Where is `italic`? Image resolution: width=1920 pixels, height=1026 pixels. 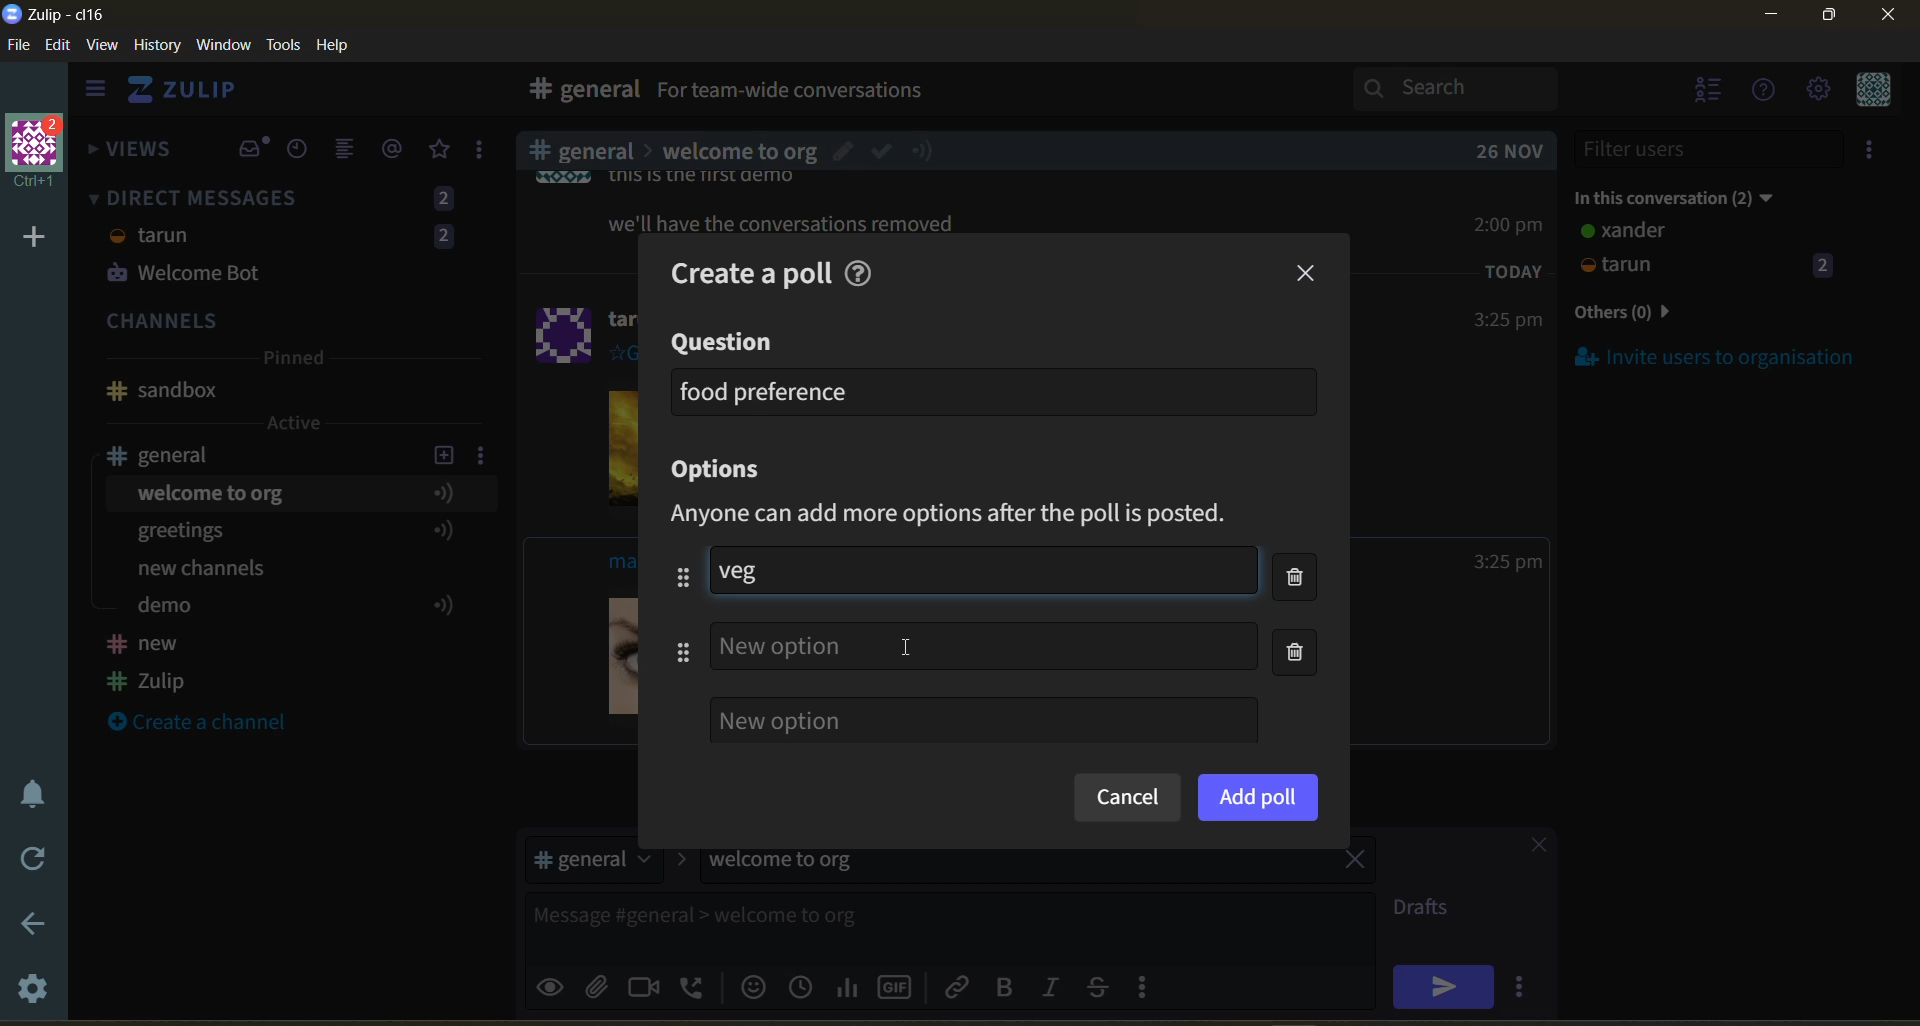 italic is located at coordinates (1055, 989).